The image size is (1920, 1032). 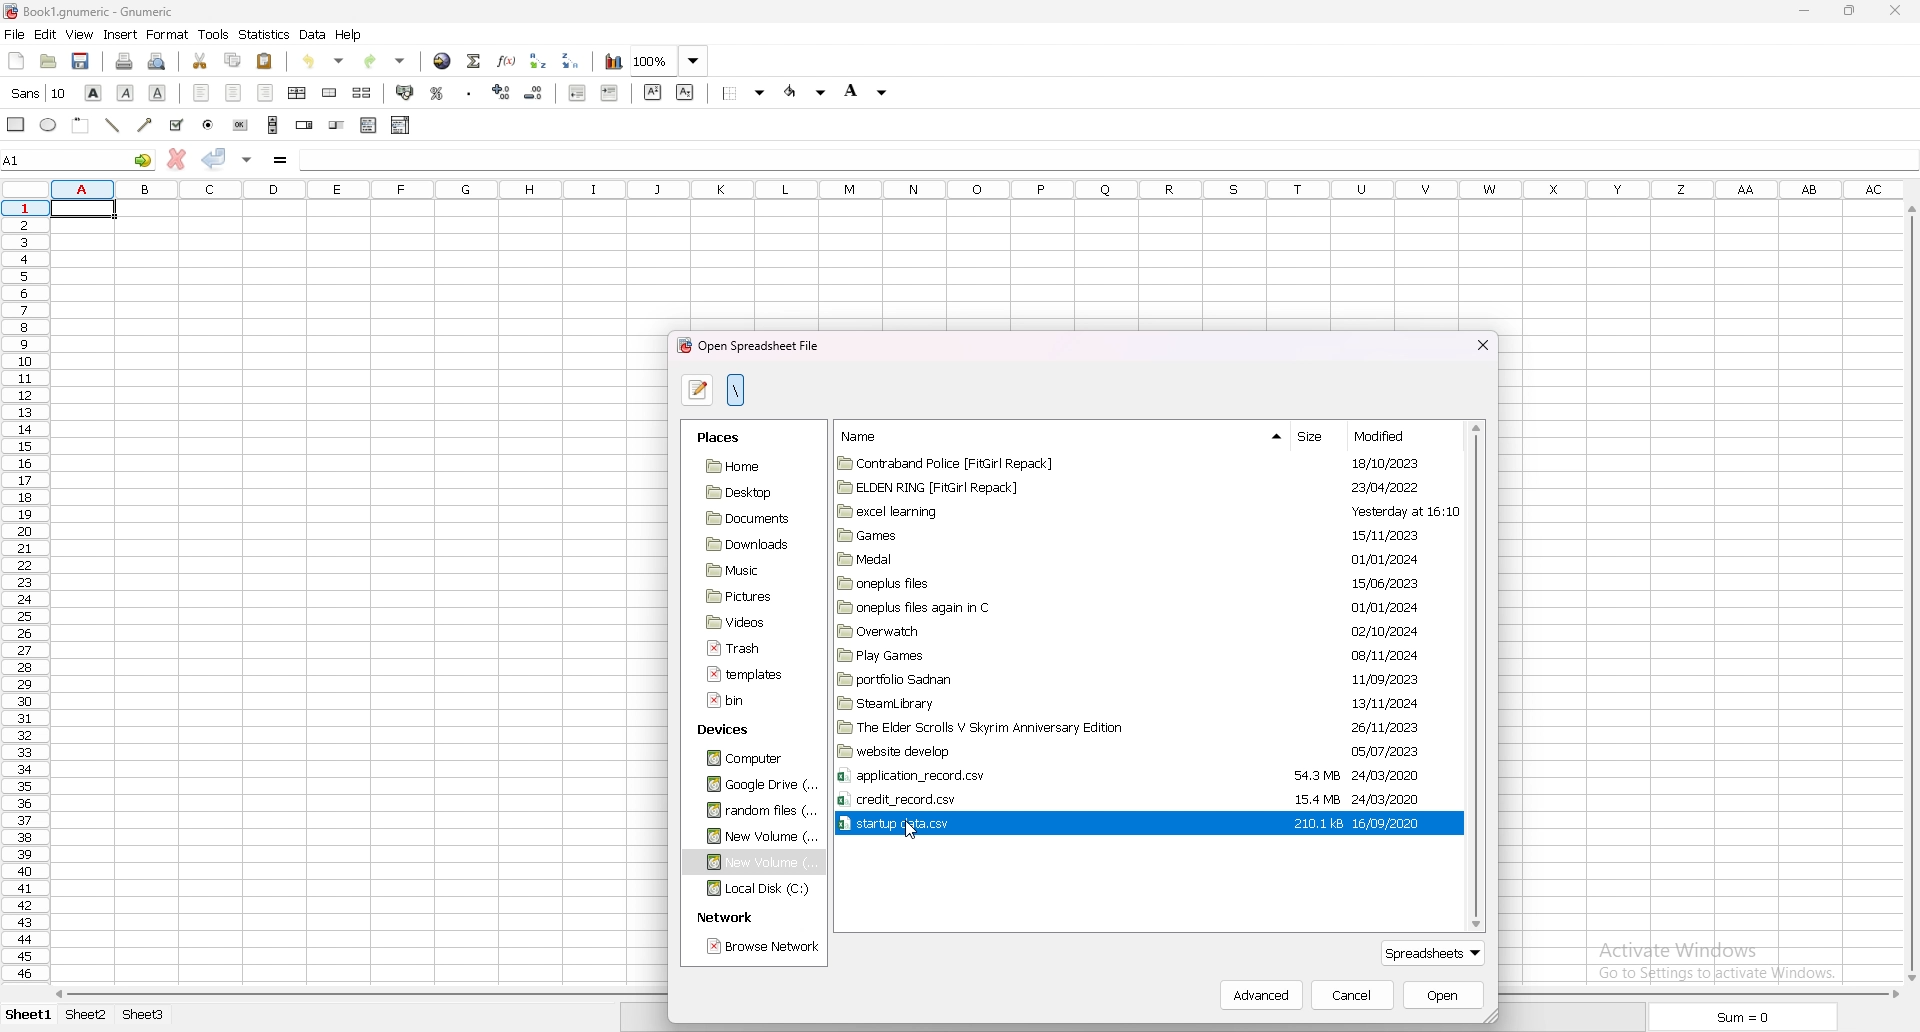 What do you see at coordinates (1379, 488) in the screenshot?
I see `23/04/2022` at bounding box center [1379, 488].